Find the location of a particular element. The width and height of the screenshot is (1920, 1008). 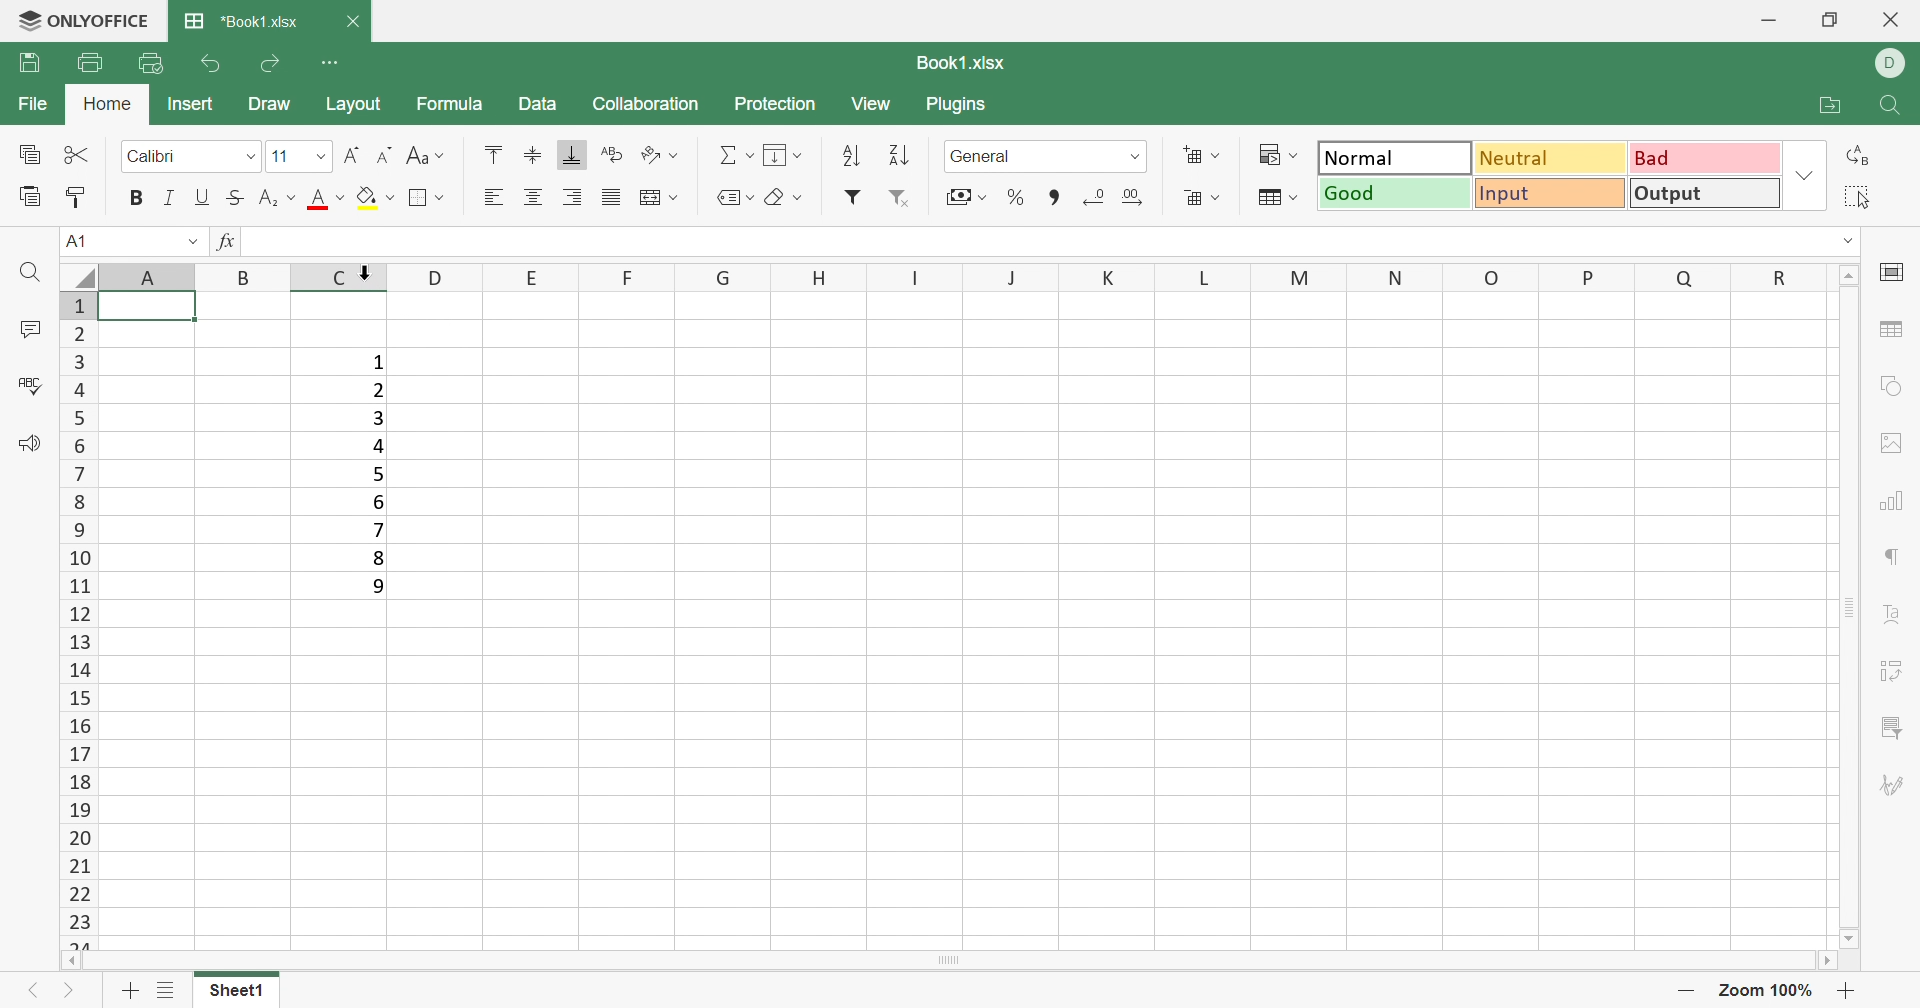

Cell settings is located at coordinates (1896, 273).